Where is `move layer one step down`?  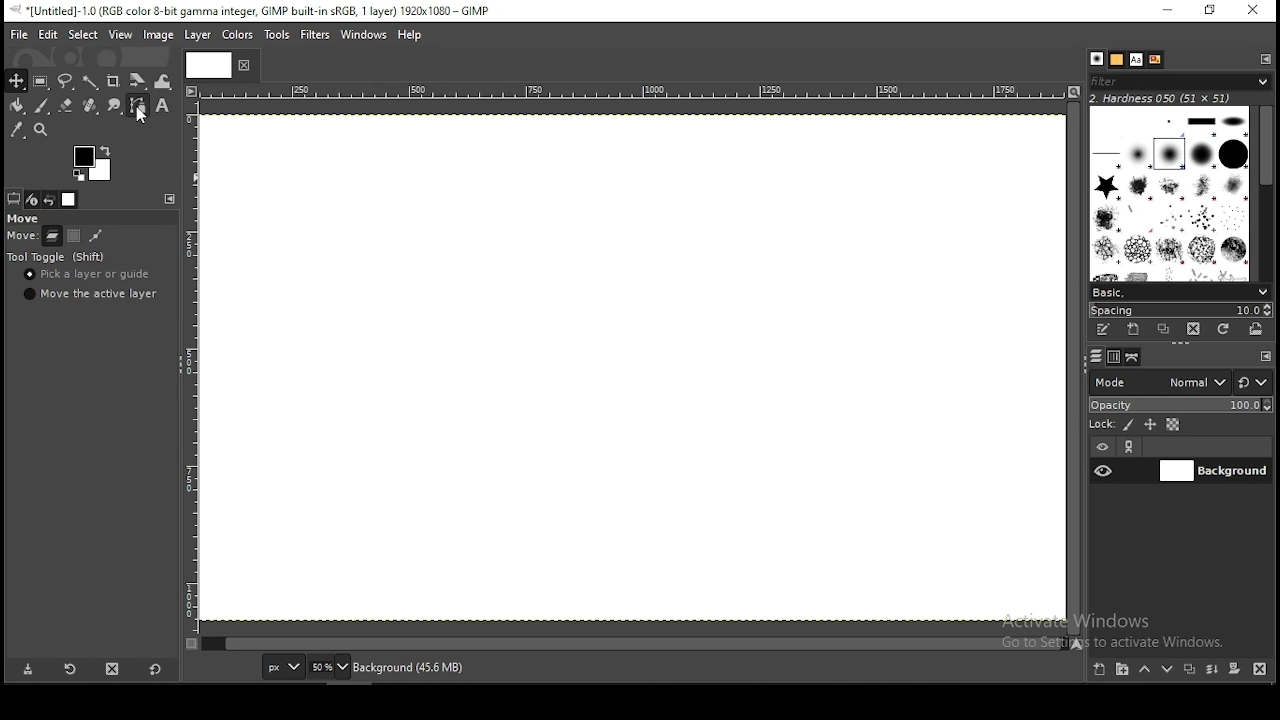
move layer one step down is located at coordinates (1168, 670).